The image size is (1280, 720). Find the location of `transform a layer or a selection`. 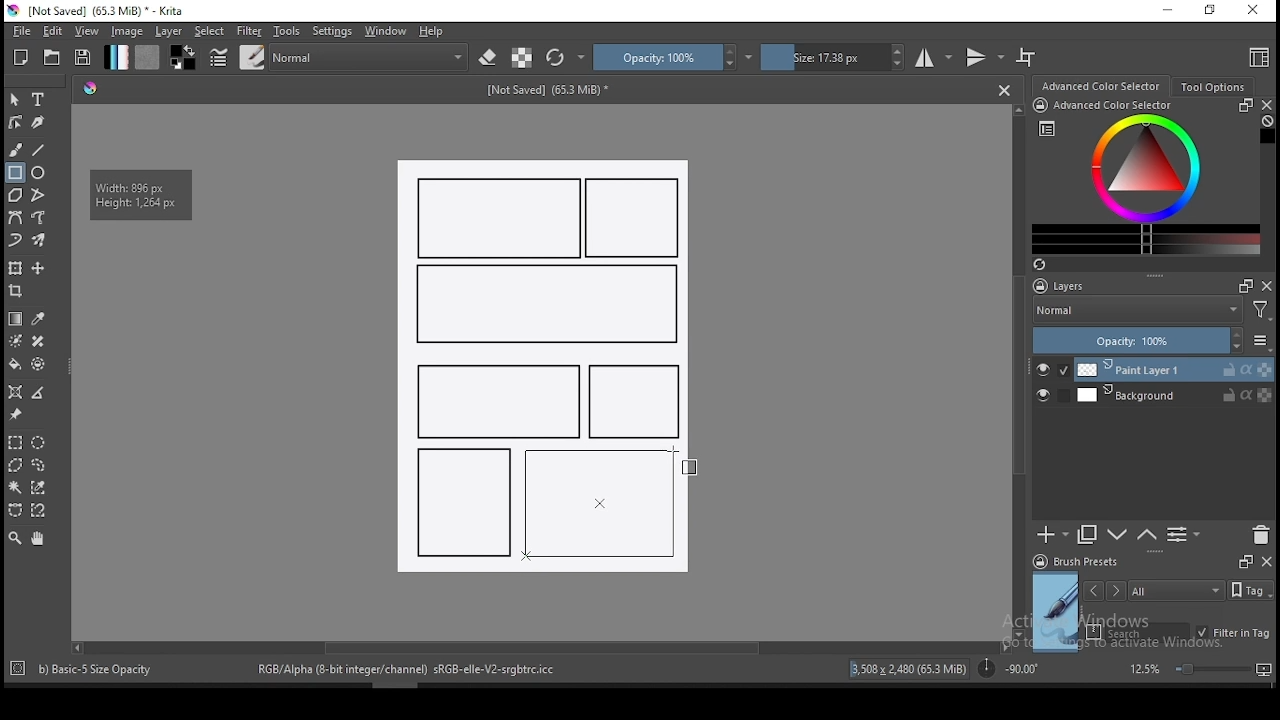

transform a layer or a selection is located at coordinates (15, 267).